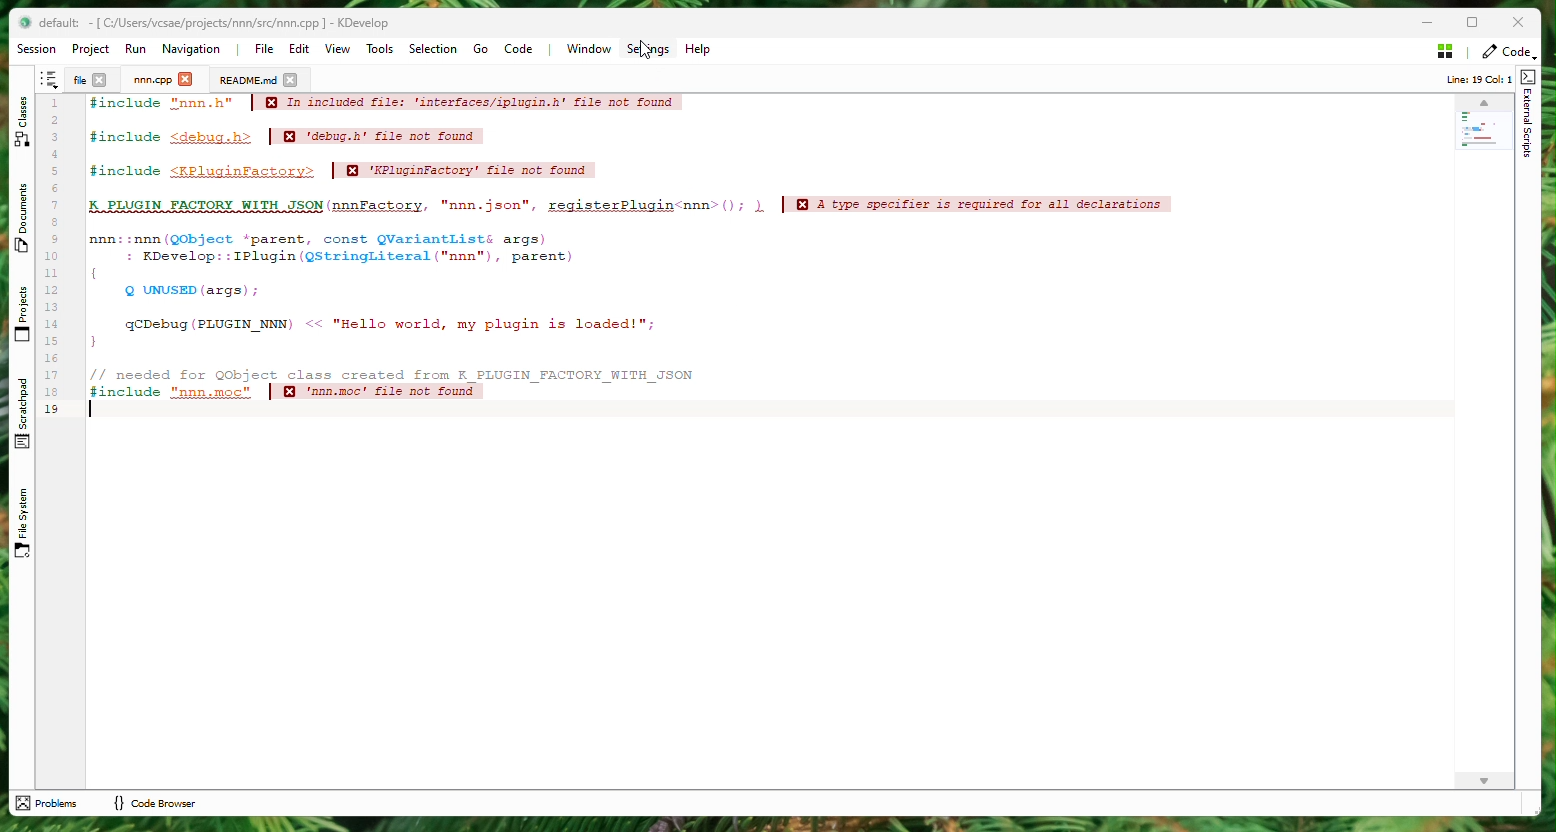  Describe the element at coordinates (54, 239) in the screenshot. I see `9` at that location.